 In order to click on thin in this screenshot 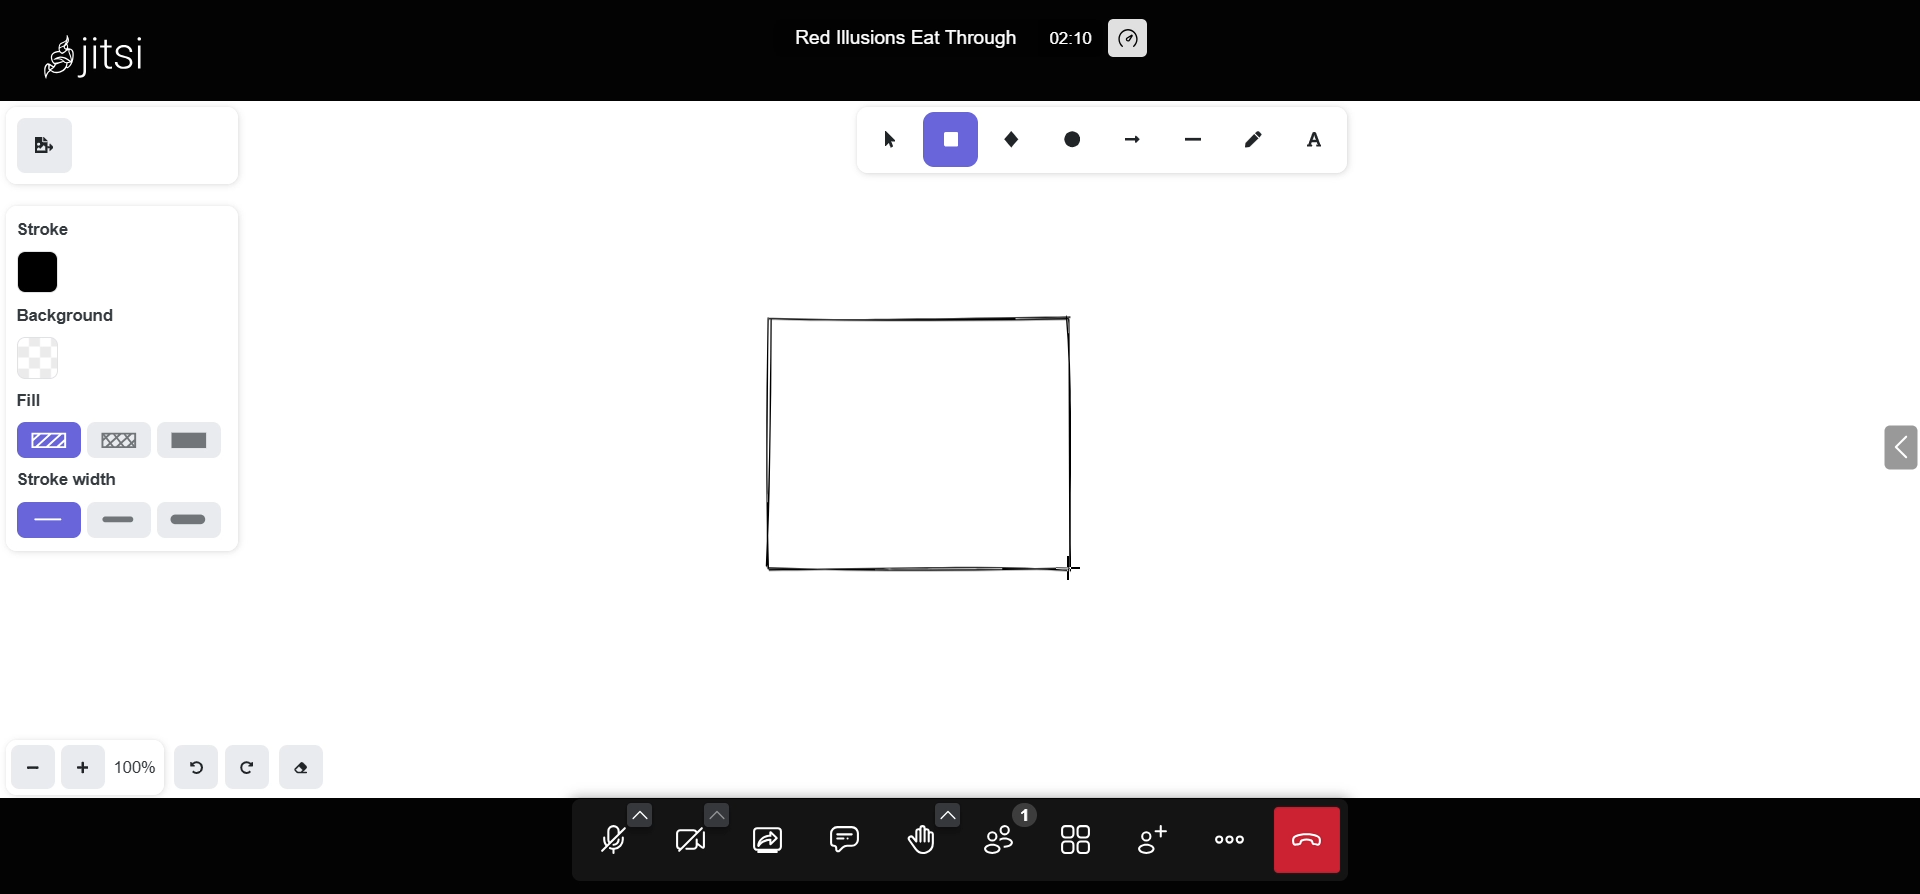, I will do `click(48, 520)`.